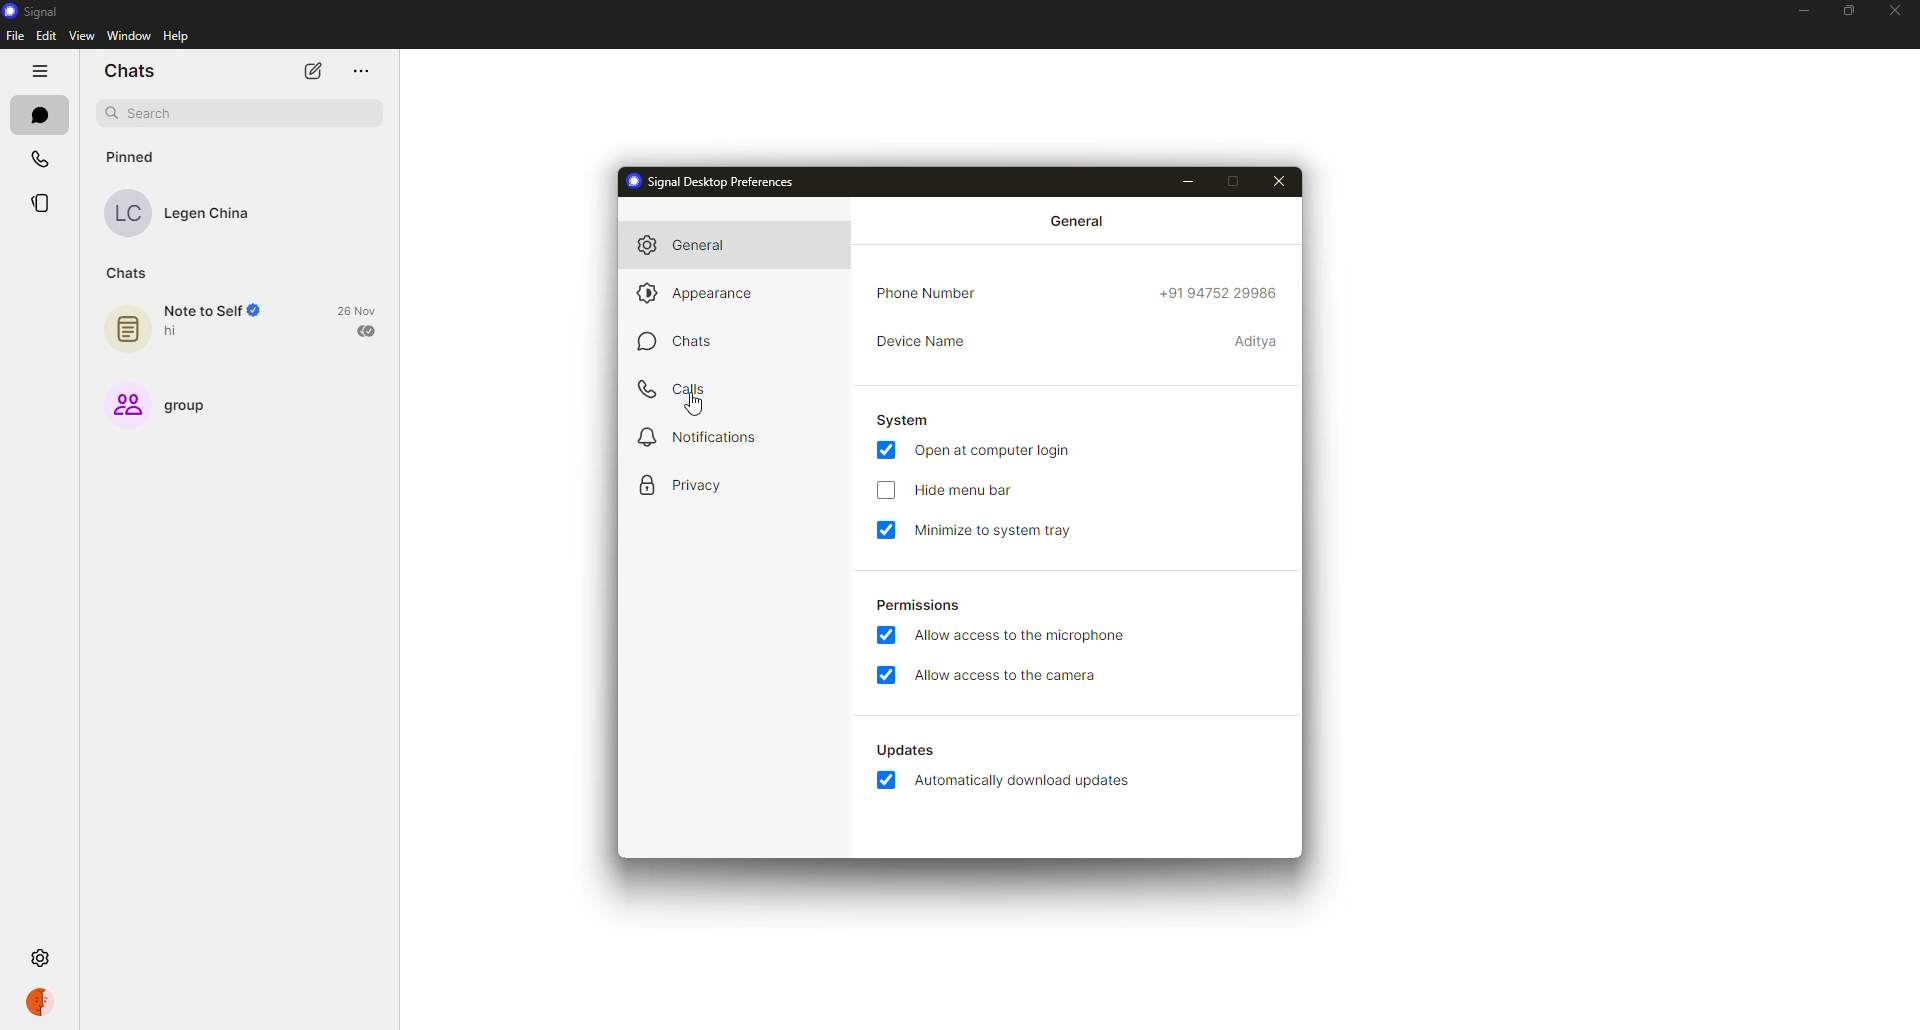 This screenshot has width=1920, height=1030. I want to click on hide tabs, so click(37, 70).